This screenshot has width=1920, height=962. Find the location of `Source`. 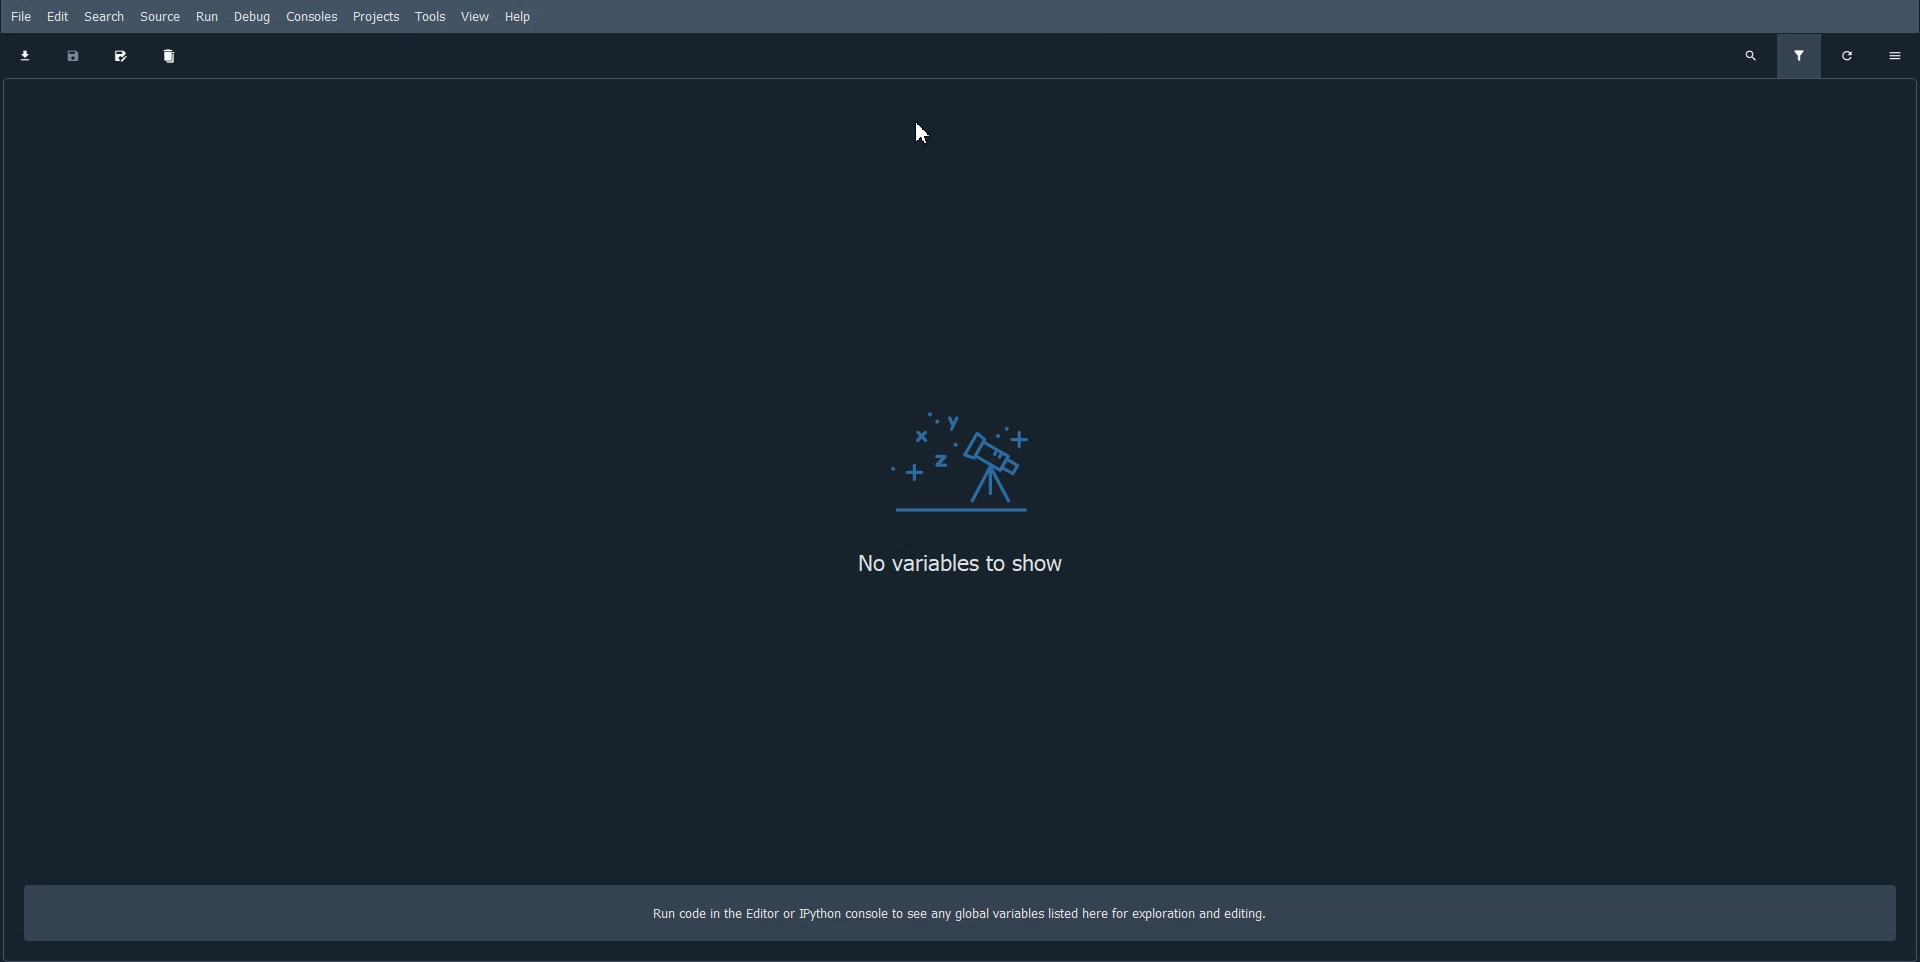

Source is located at coordinates (160, 17).